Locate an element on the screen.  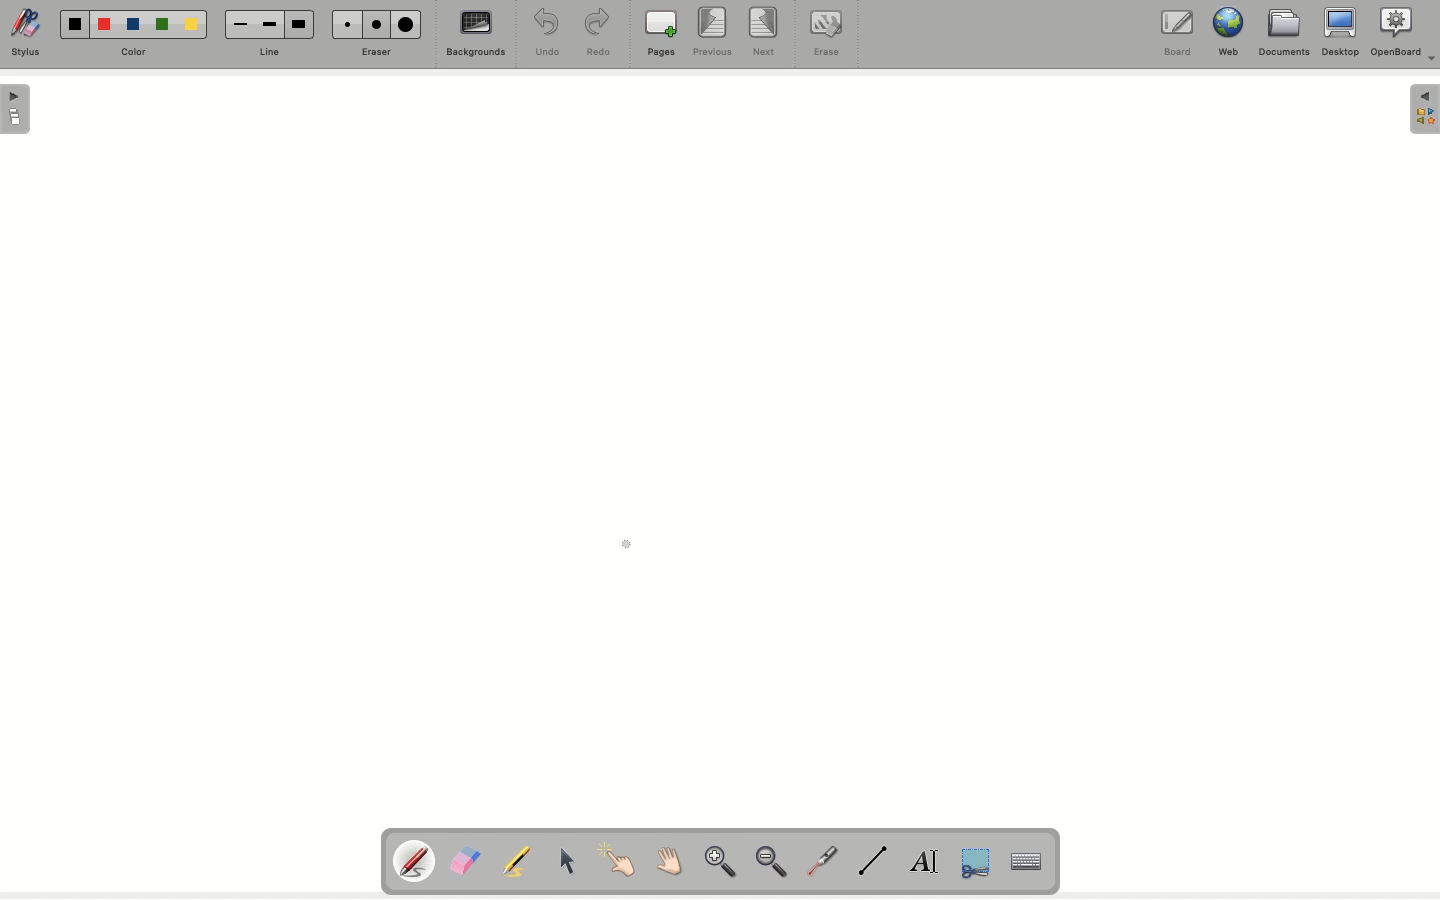
Pages is located at coordinates (663, 34).